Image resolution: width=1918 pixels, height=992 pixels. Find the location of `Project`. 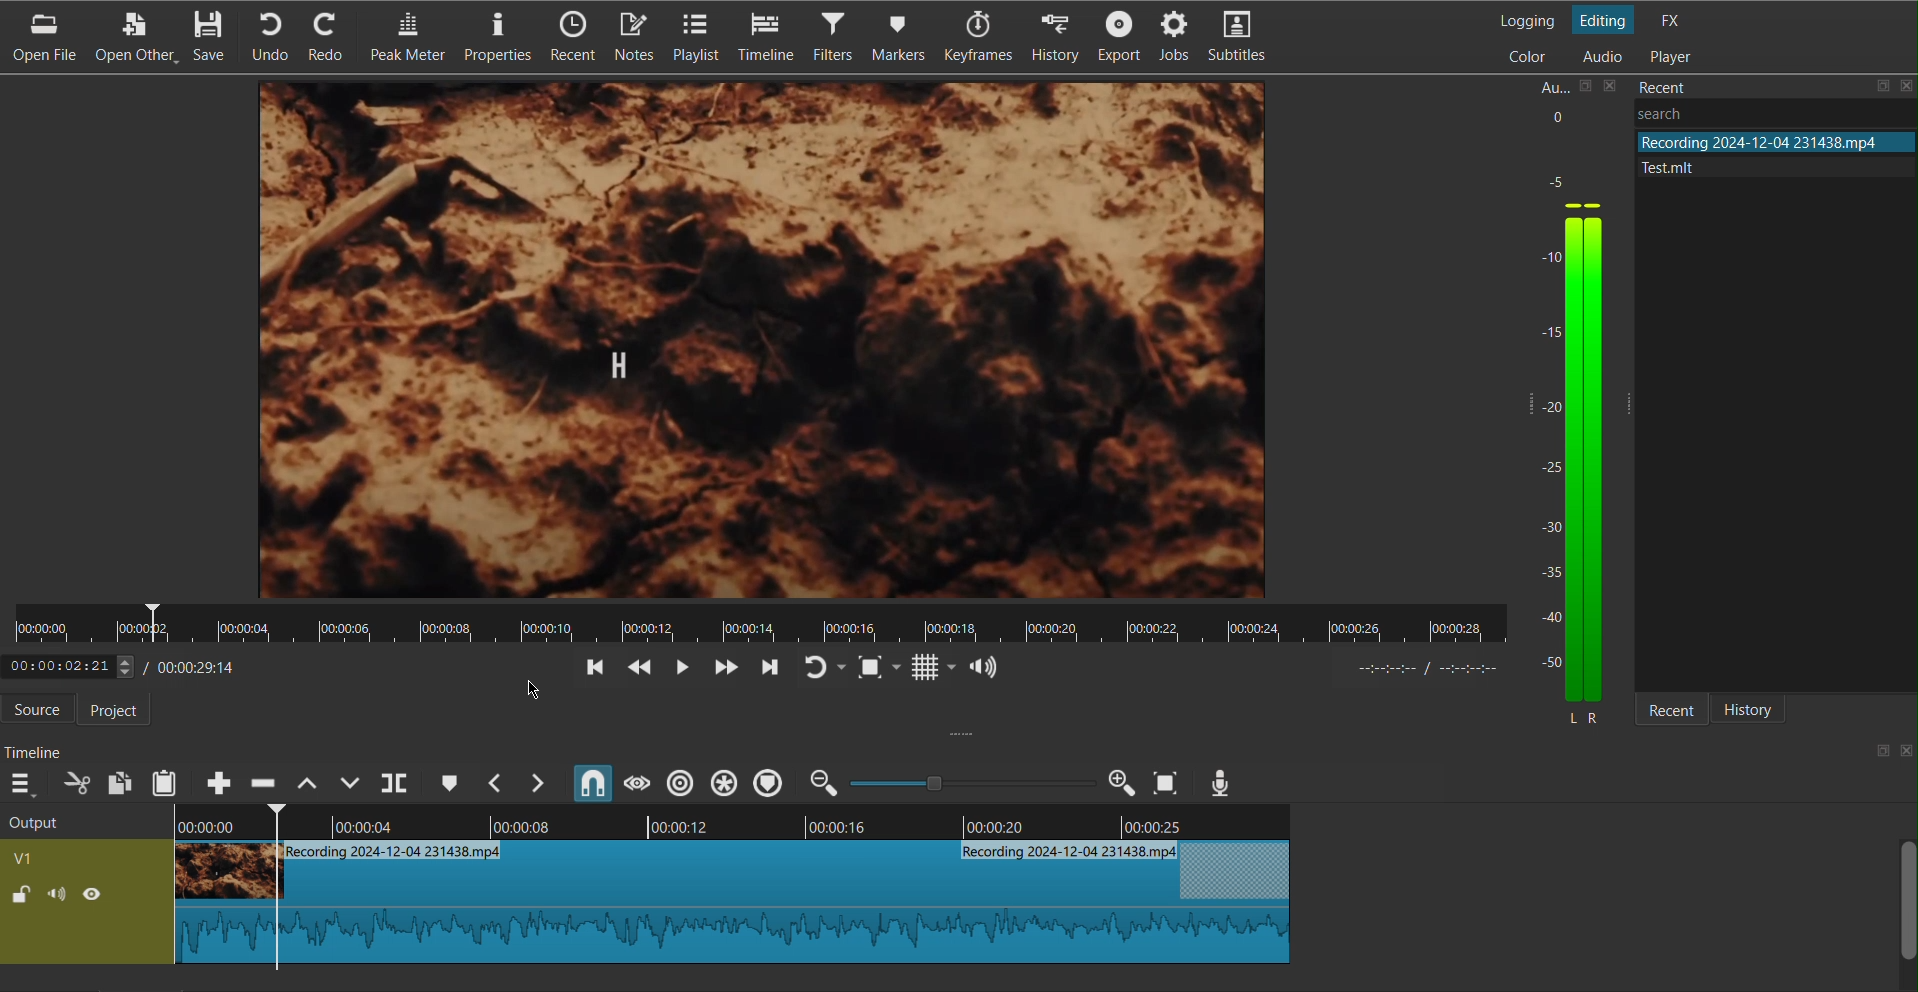

Project is located at coordinates (123, 711).